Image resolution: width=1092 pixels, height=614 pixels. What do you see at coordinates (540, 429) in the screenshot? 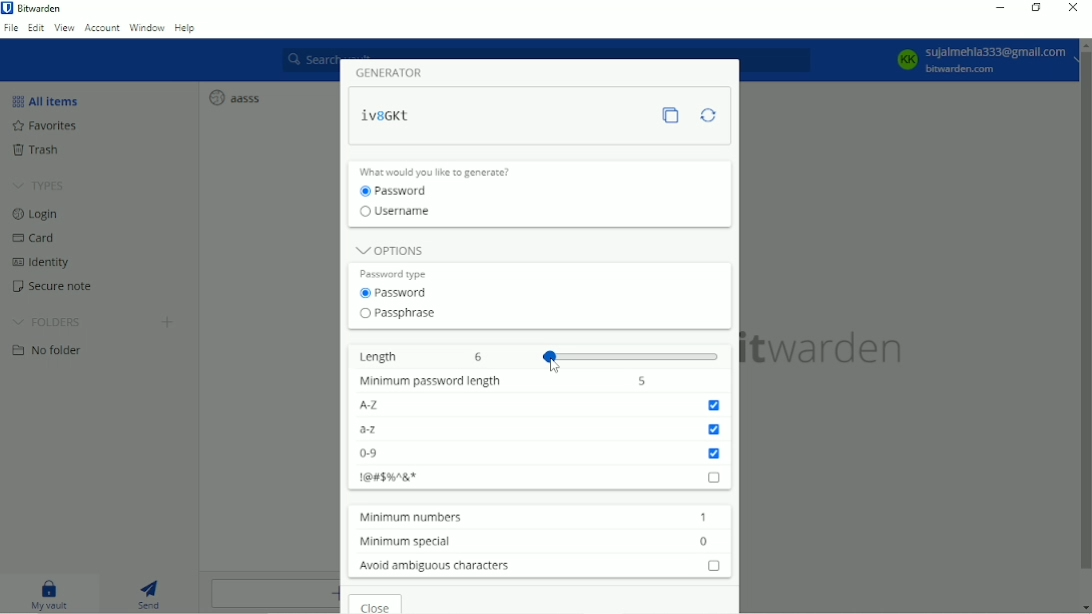
I see `a-z` at bounding box center [540, 429].